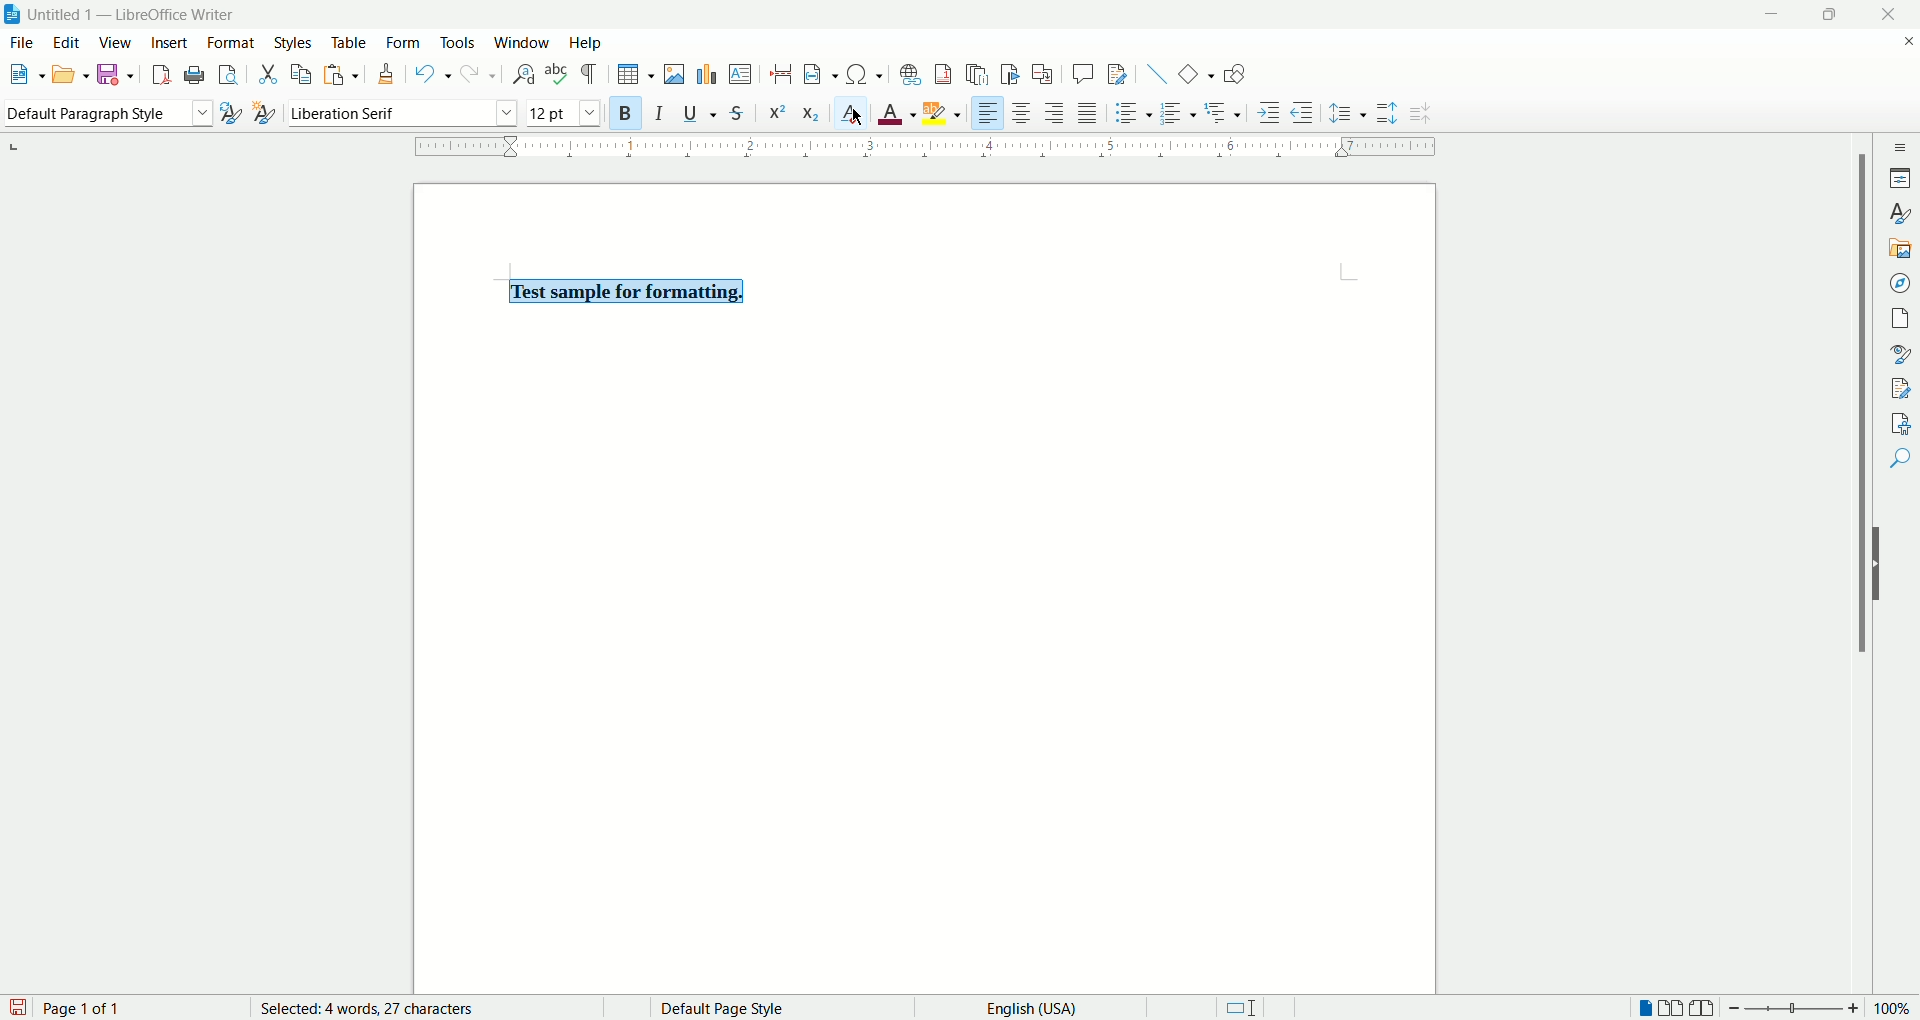 The height and width of the screenshot is (1020, 1920). Describe the element at coordinates (403, 113) in the screenshot. I see `font name` at that location.